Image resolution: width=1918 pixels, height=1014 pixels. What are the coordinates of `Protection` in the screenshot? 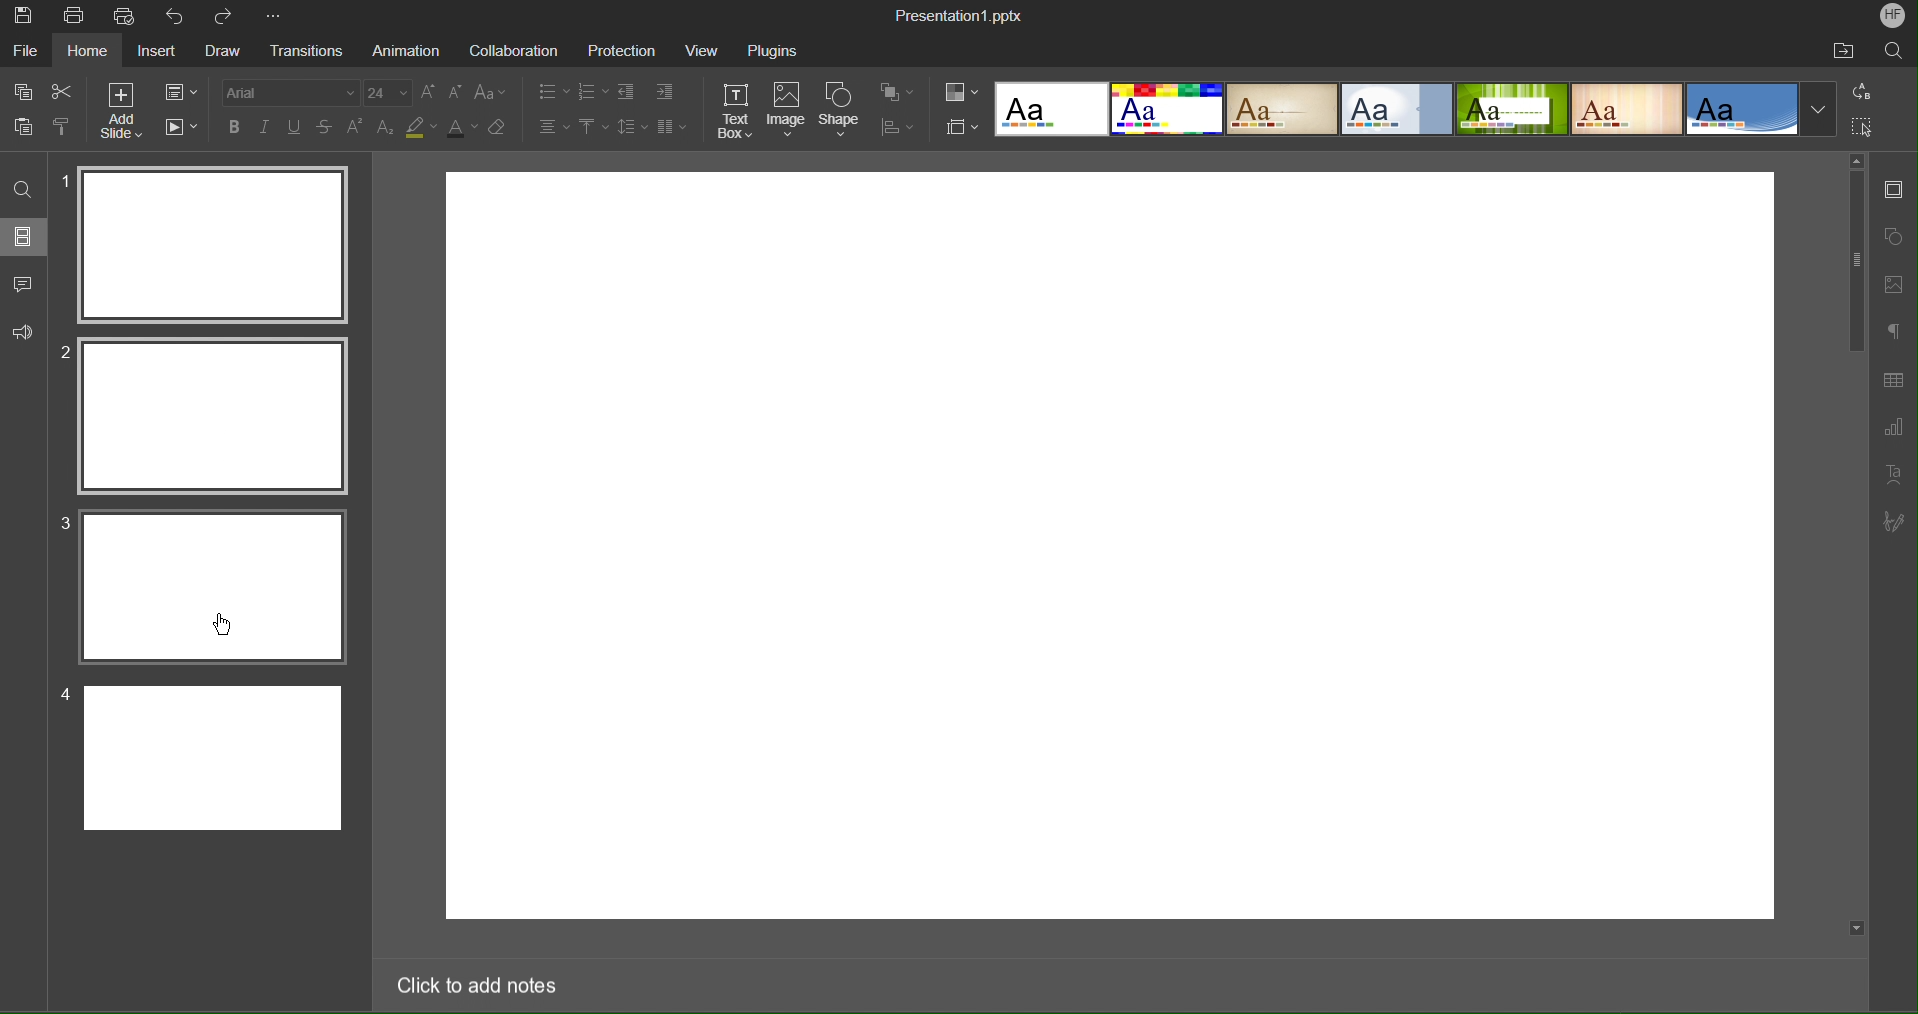 It's located at (622, 50).